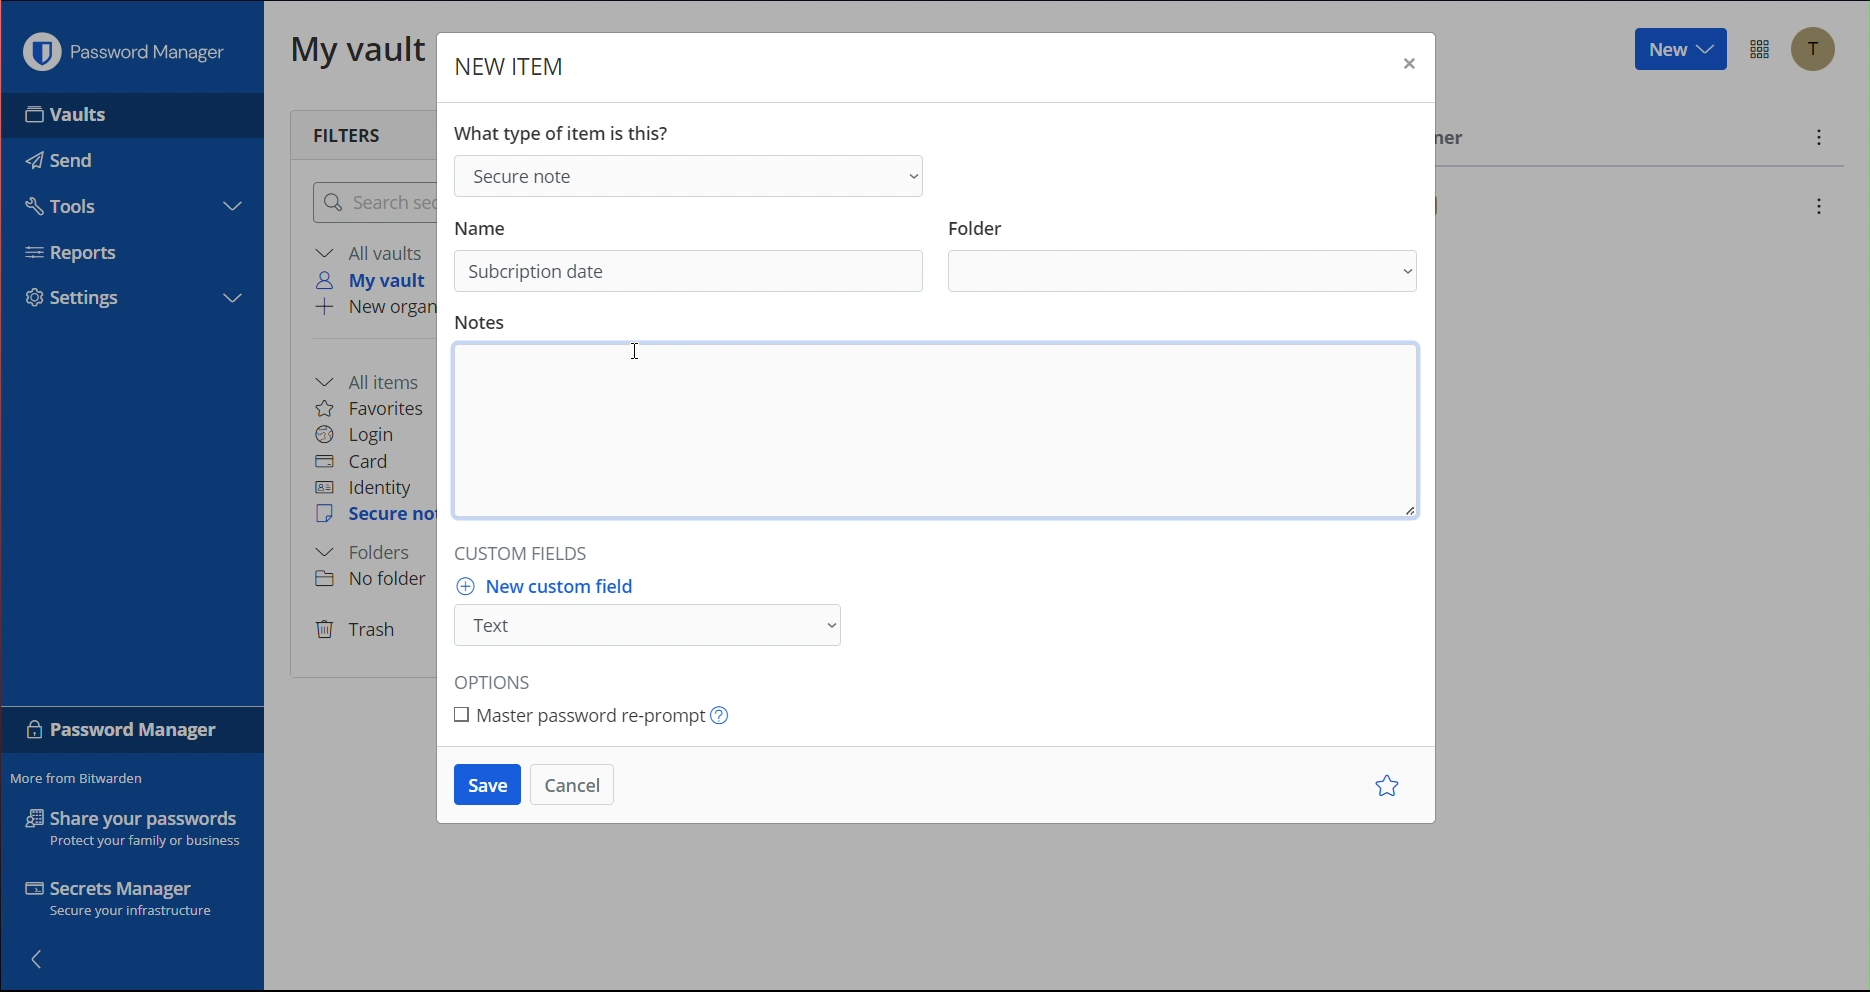 The width and height of the screenshot is (1870, 992). Describe the element at coordinates (373, 252) in the screenshot. I see `All vaults` at that location.